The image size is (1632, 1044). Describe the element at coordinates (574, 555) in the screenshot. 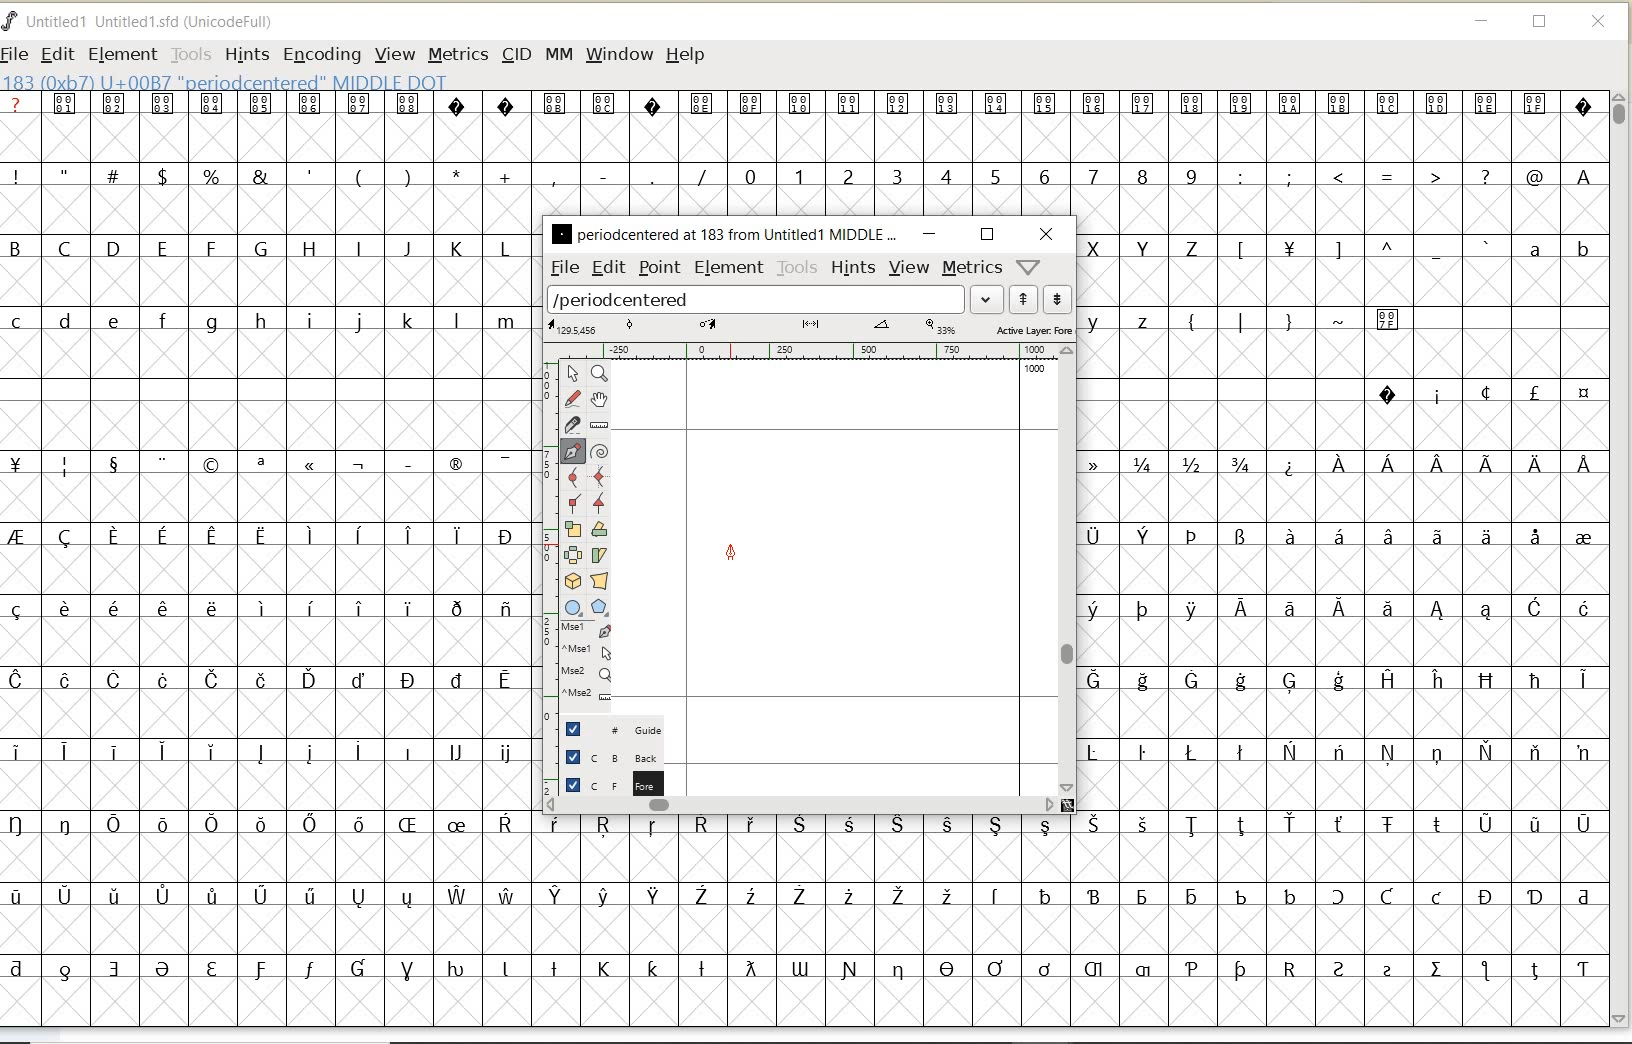

I see `flip the selection` at that location.